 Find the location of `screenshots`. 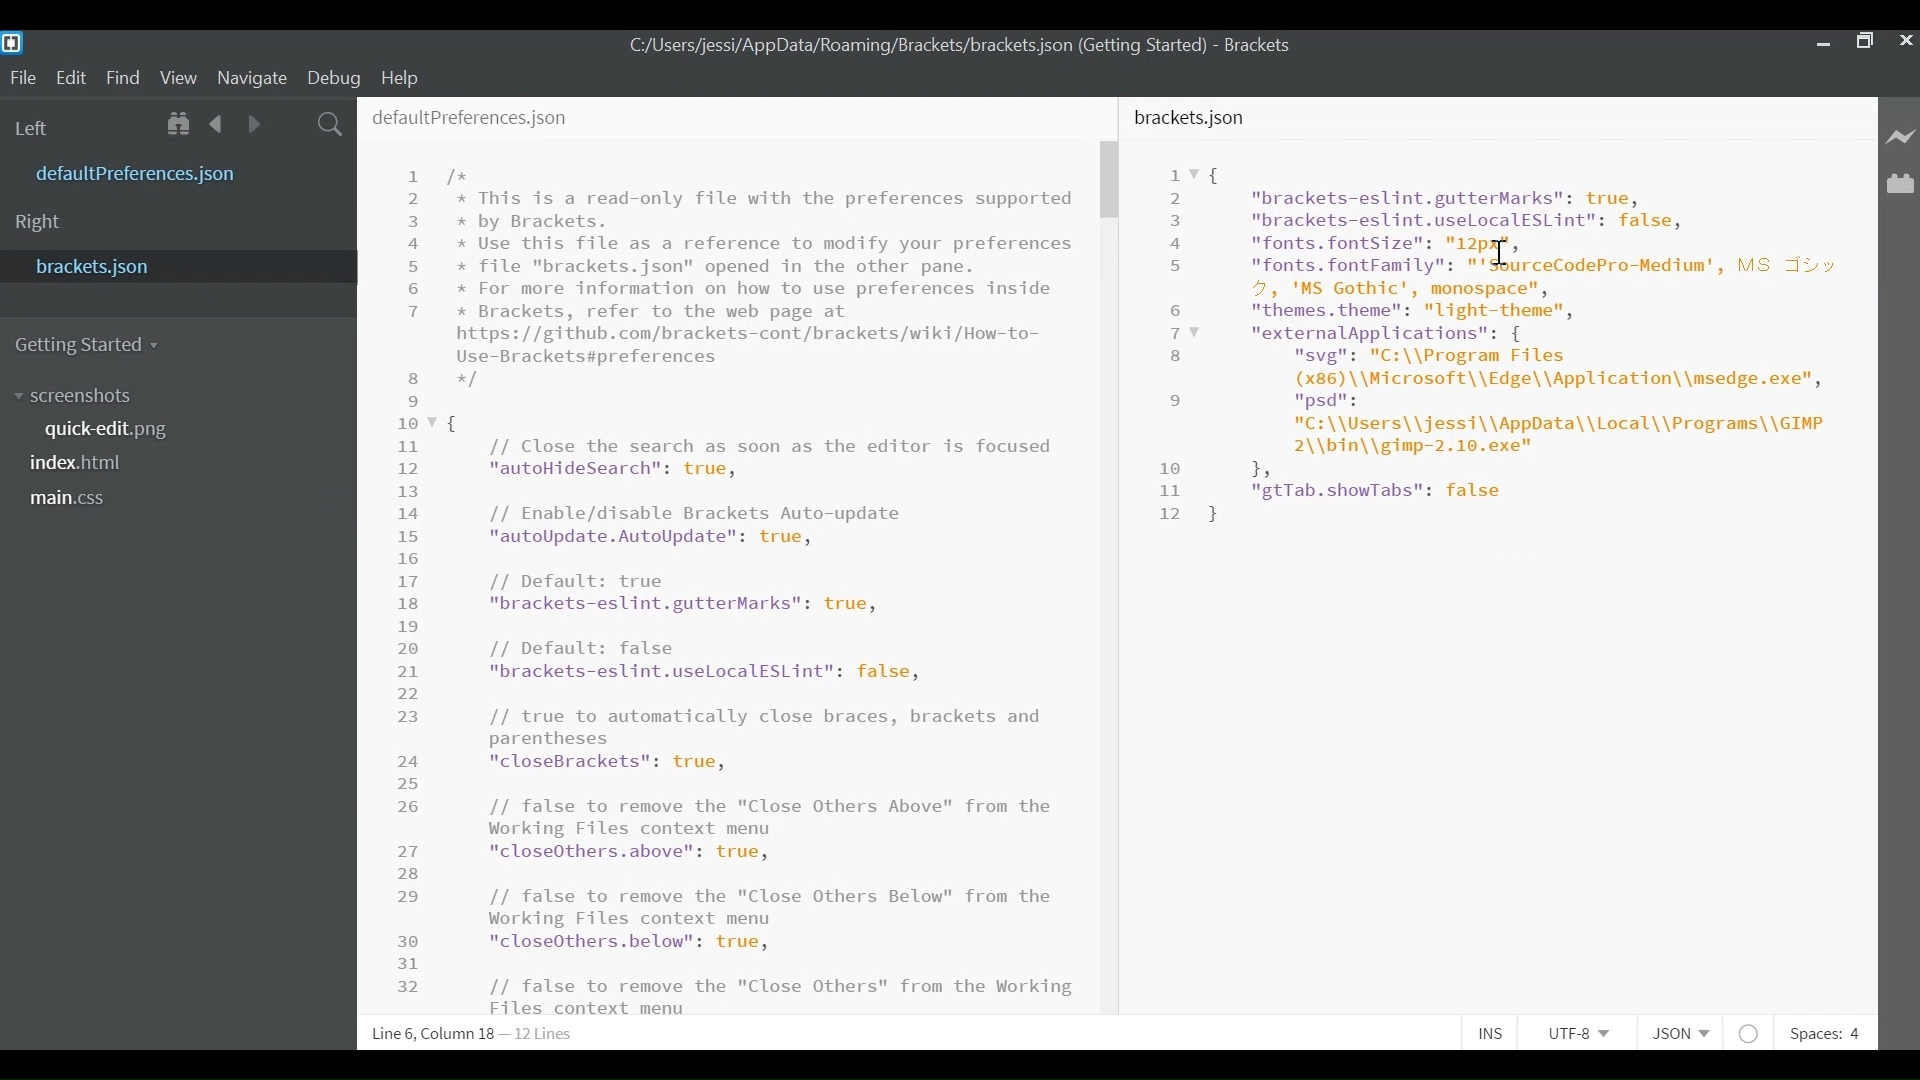

screenshots is located at coordinates (73, 396).